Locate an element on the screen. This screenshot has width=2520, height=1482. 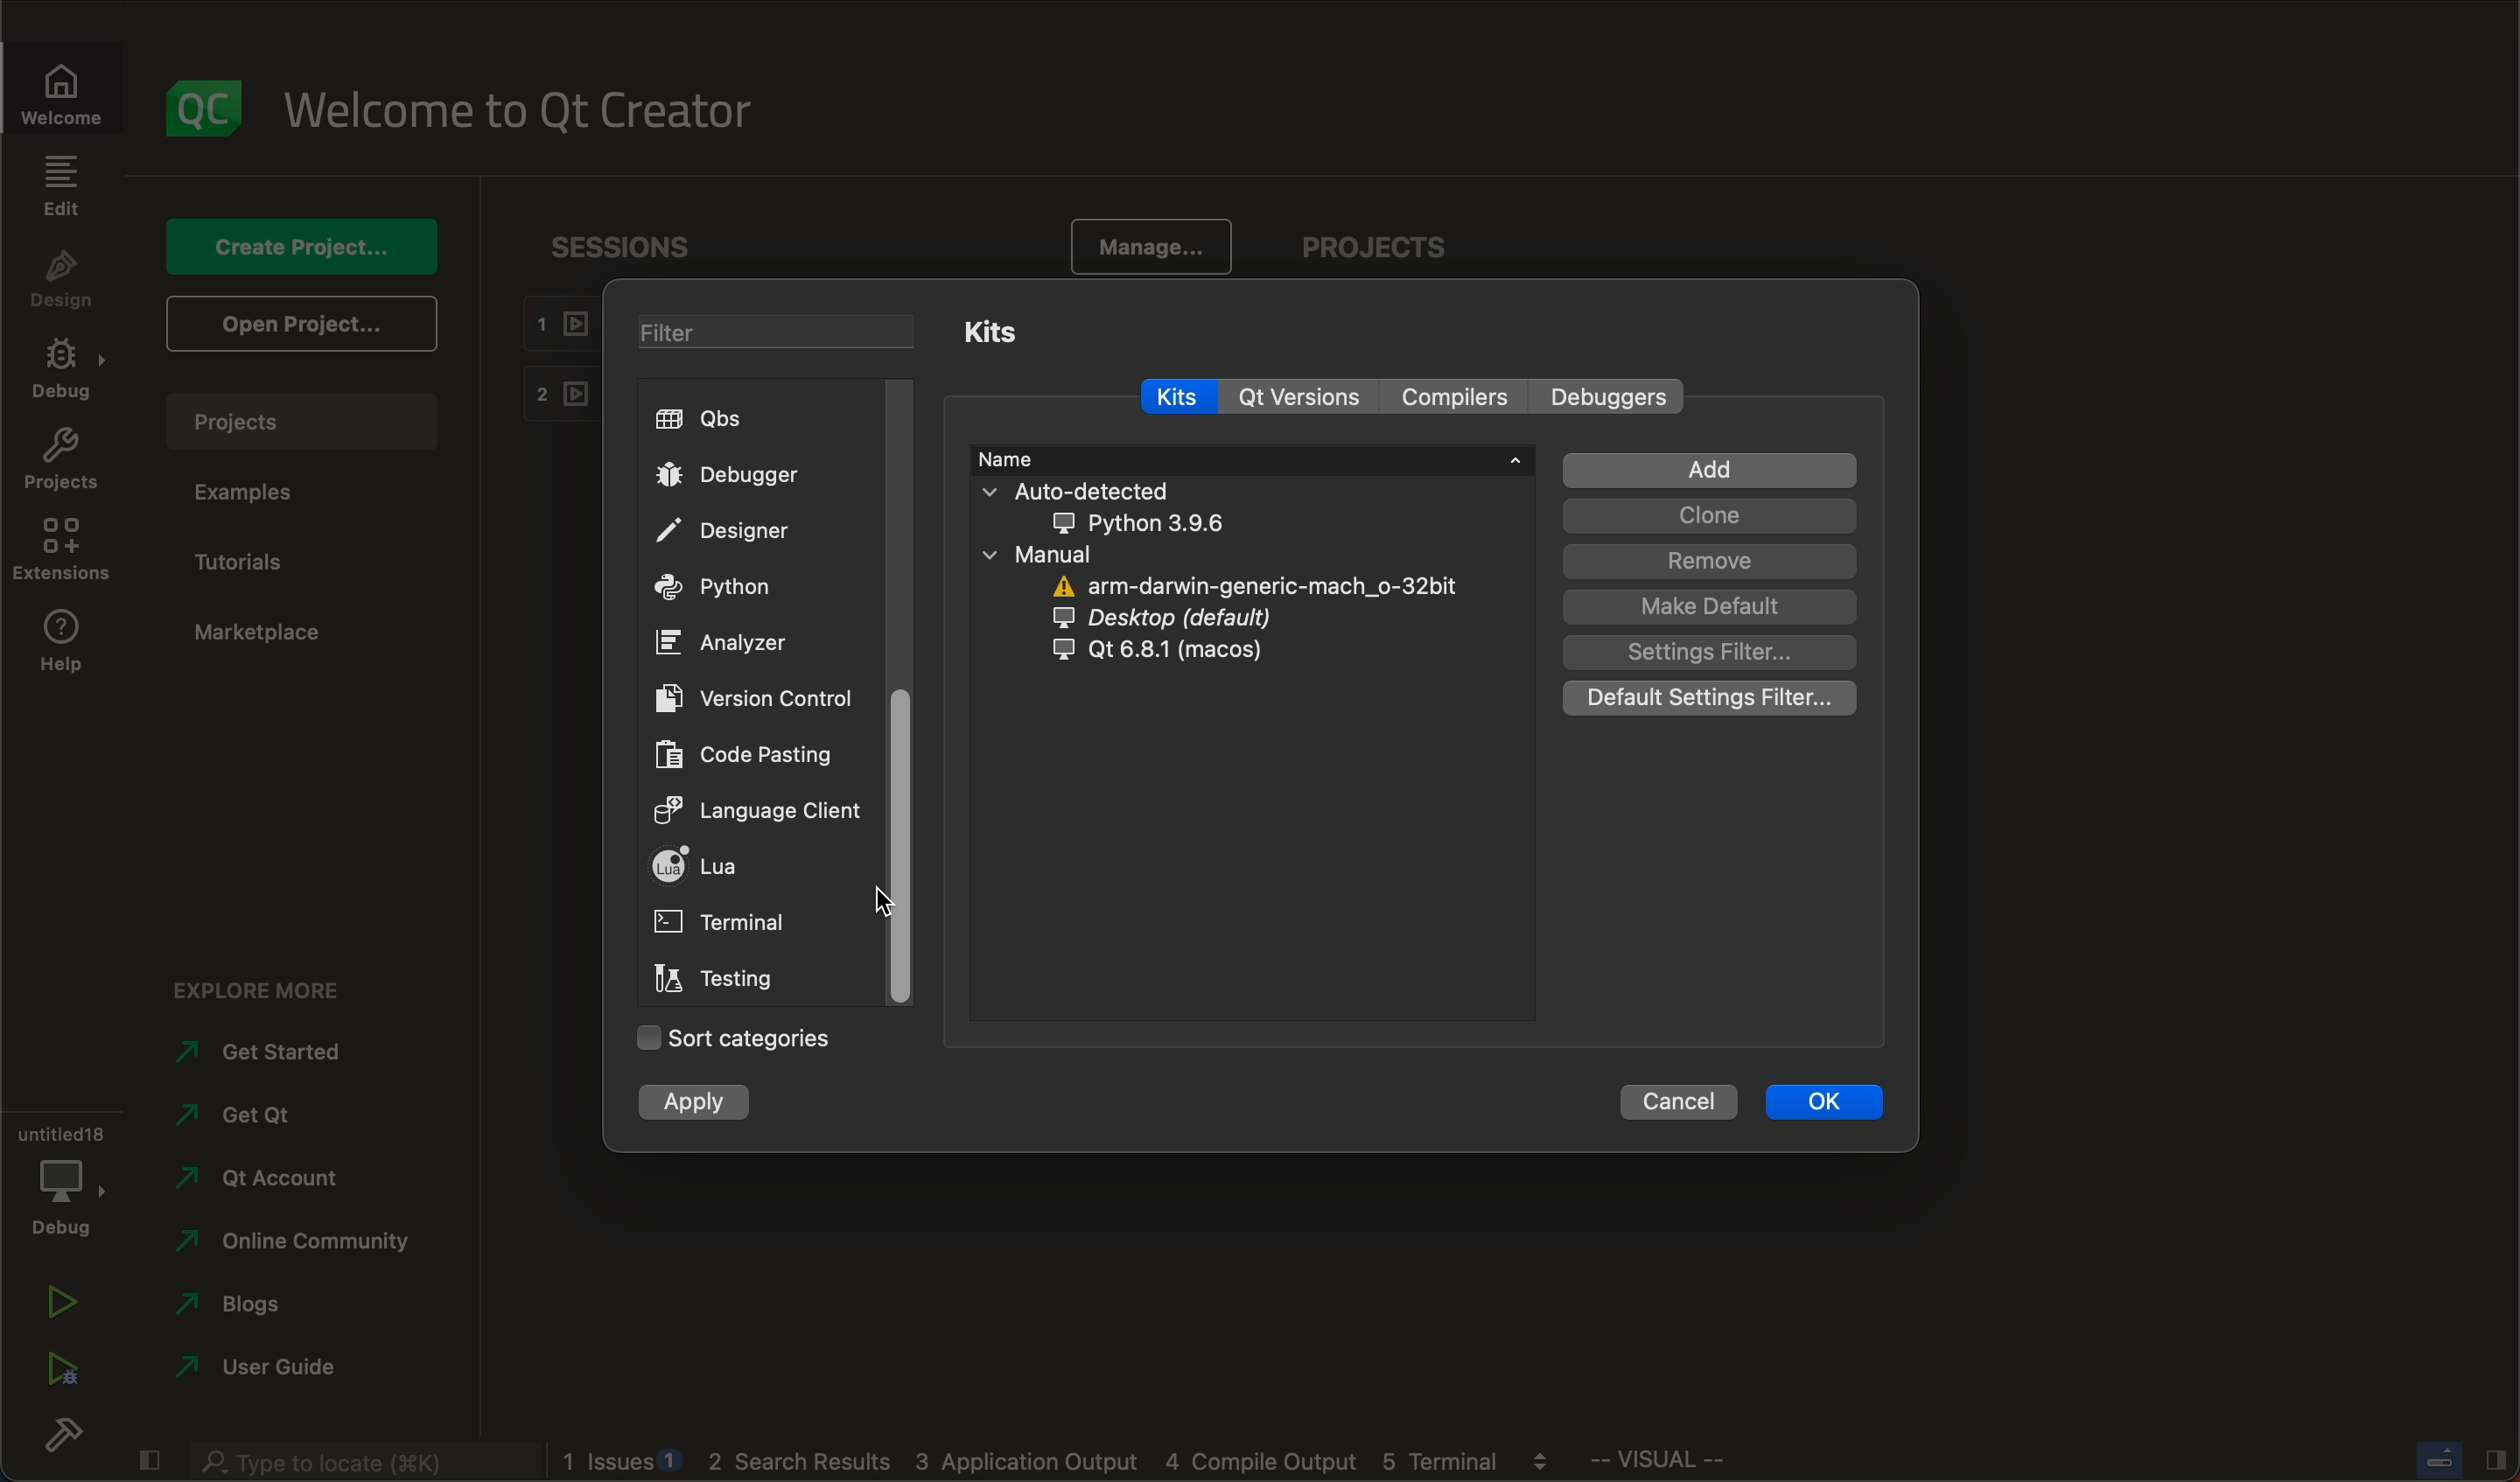
build is located at coordinates (59, 1439).